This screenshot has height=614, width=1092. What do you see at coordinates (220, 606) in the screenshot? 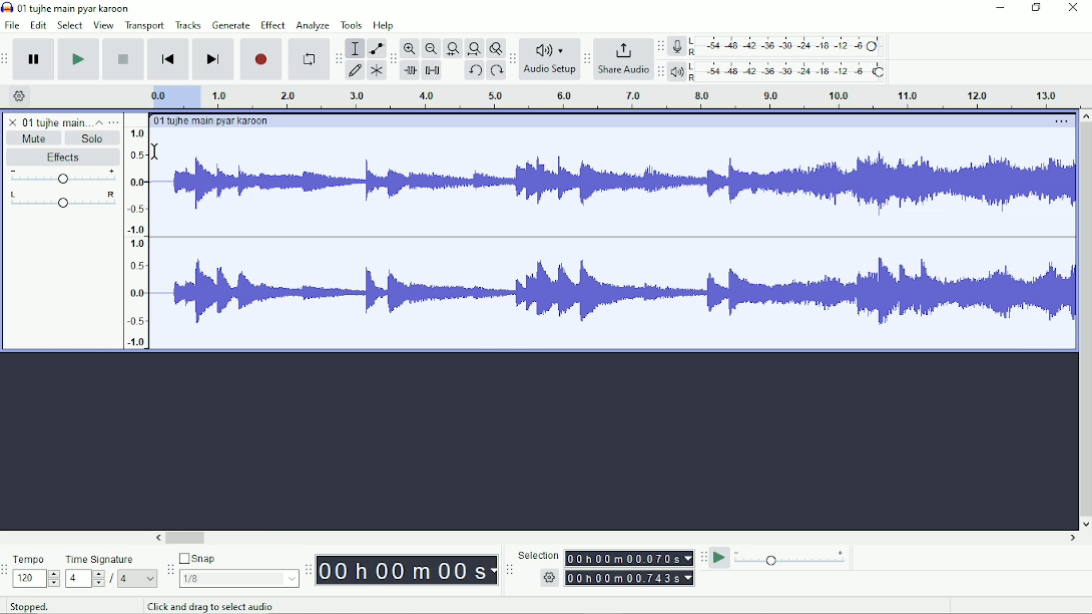
I see `Click and drag to select audio` at bounding box center [220, 606].